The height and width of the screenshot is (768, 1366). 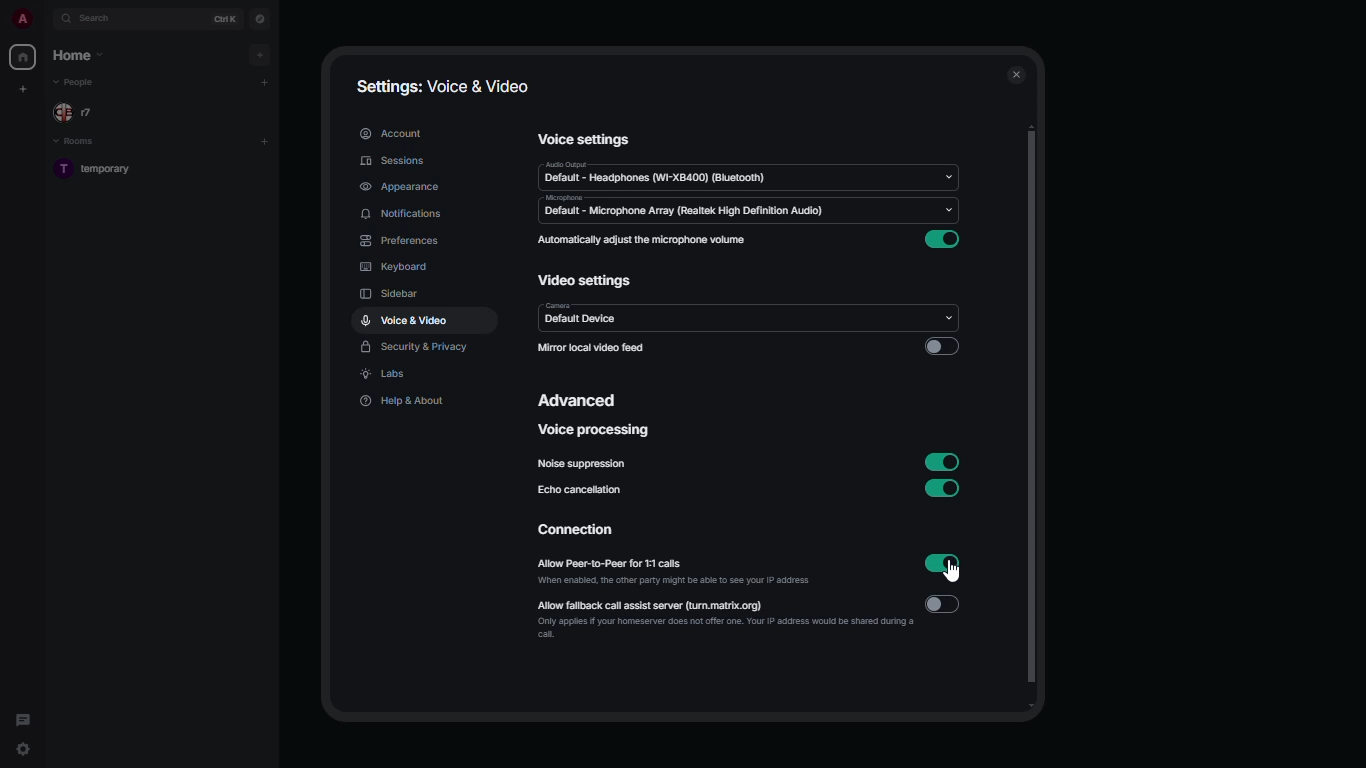 What do you see at coordinates (447, 87) in the screenshot?
I see `settings: voice & video` at bounding box center [447, 87].